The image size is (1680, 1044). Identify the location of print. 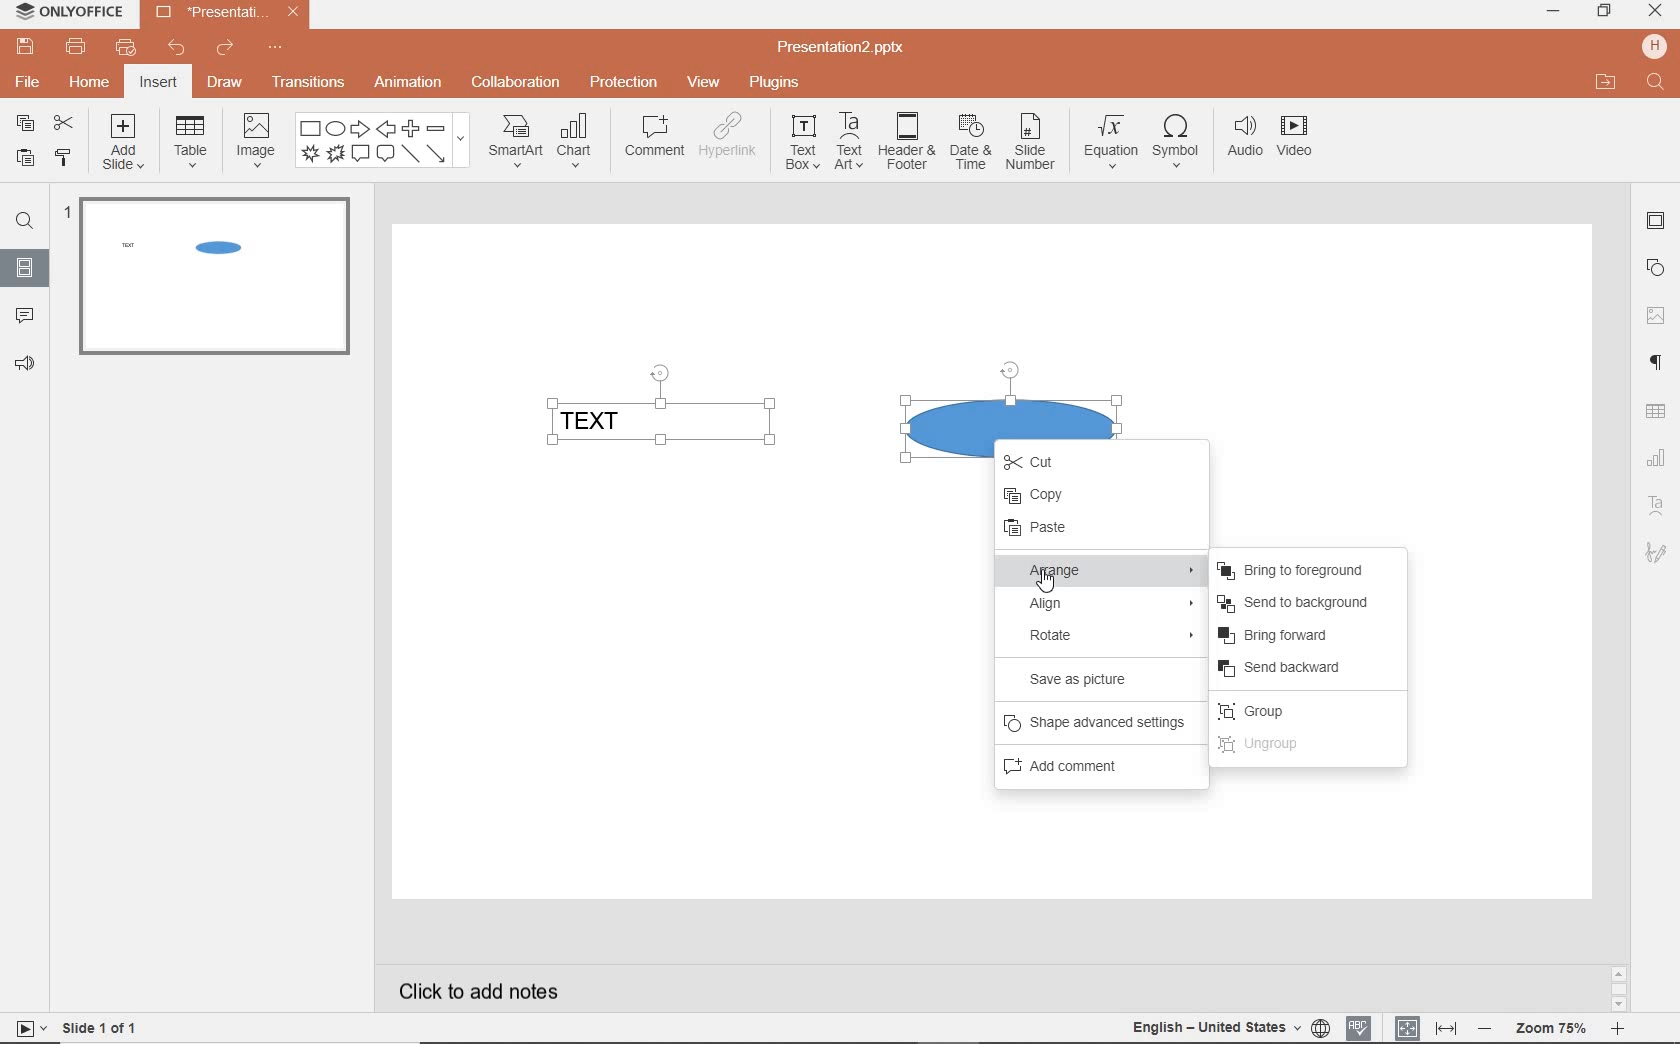
(77, 47).